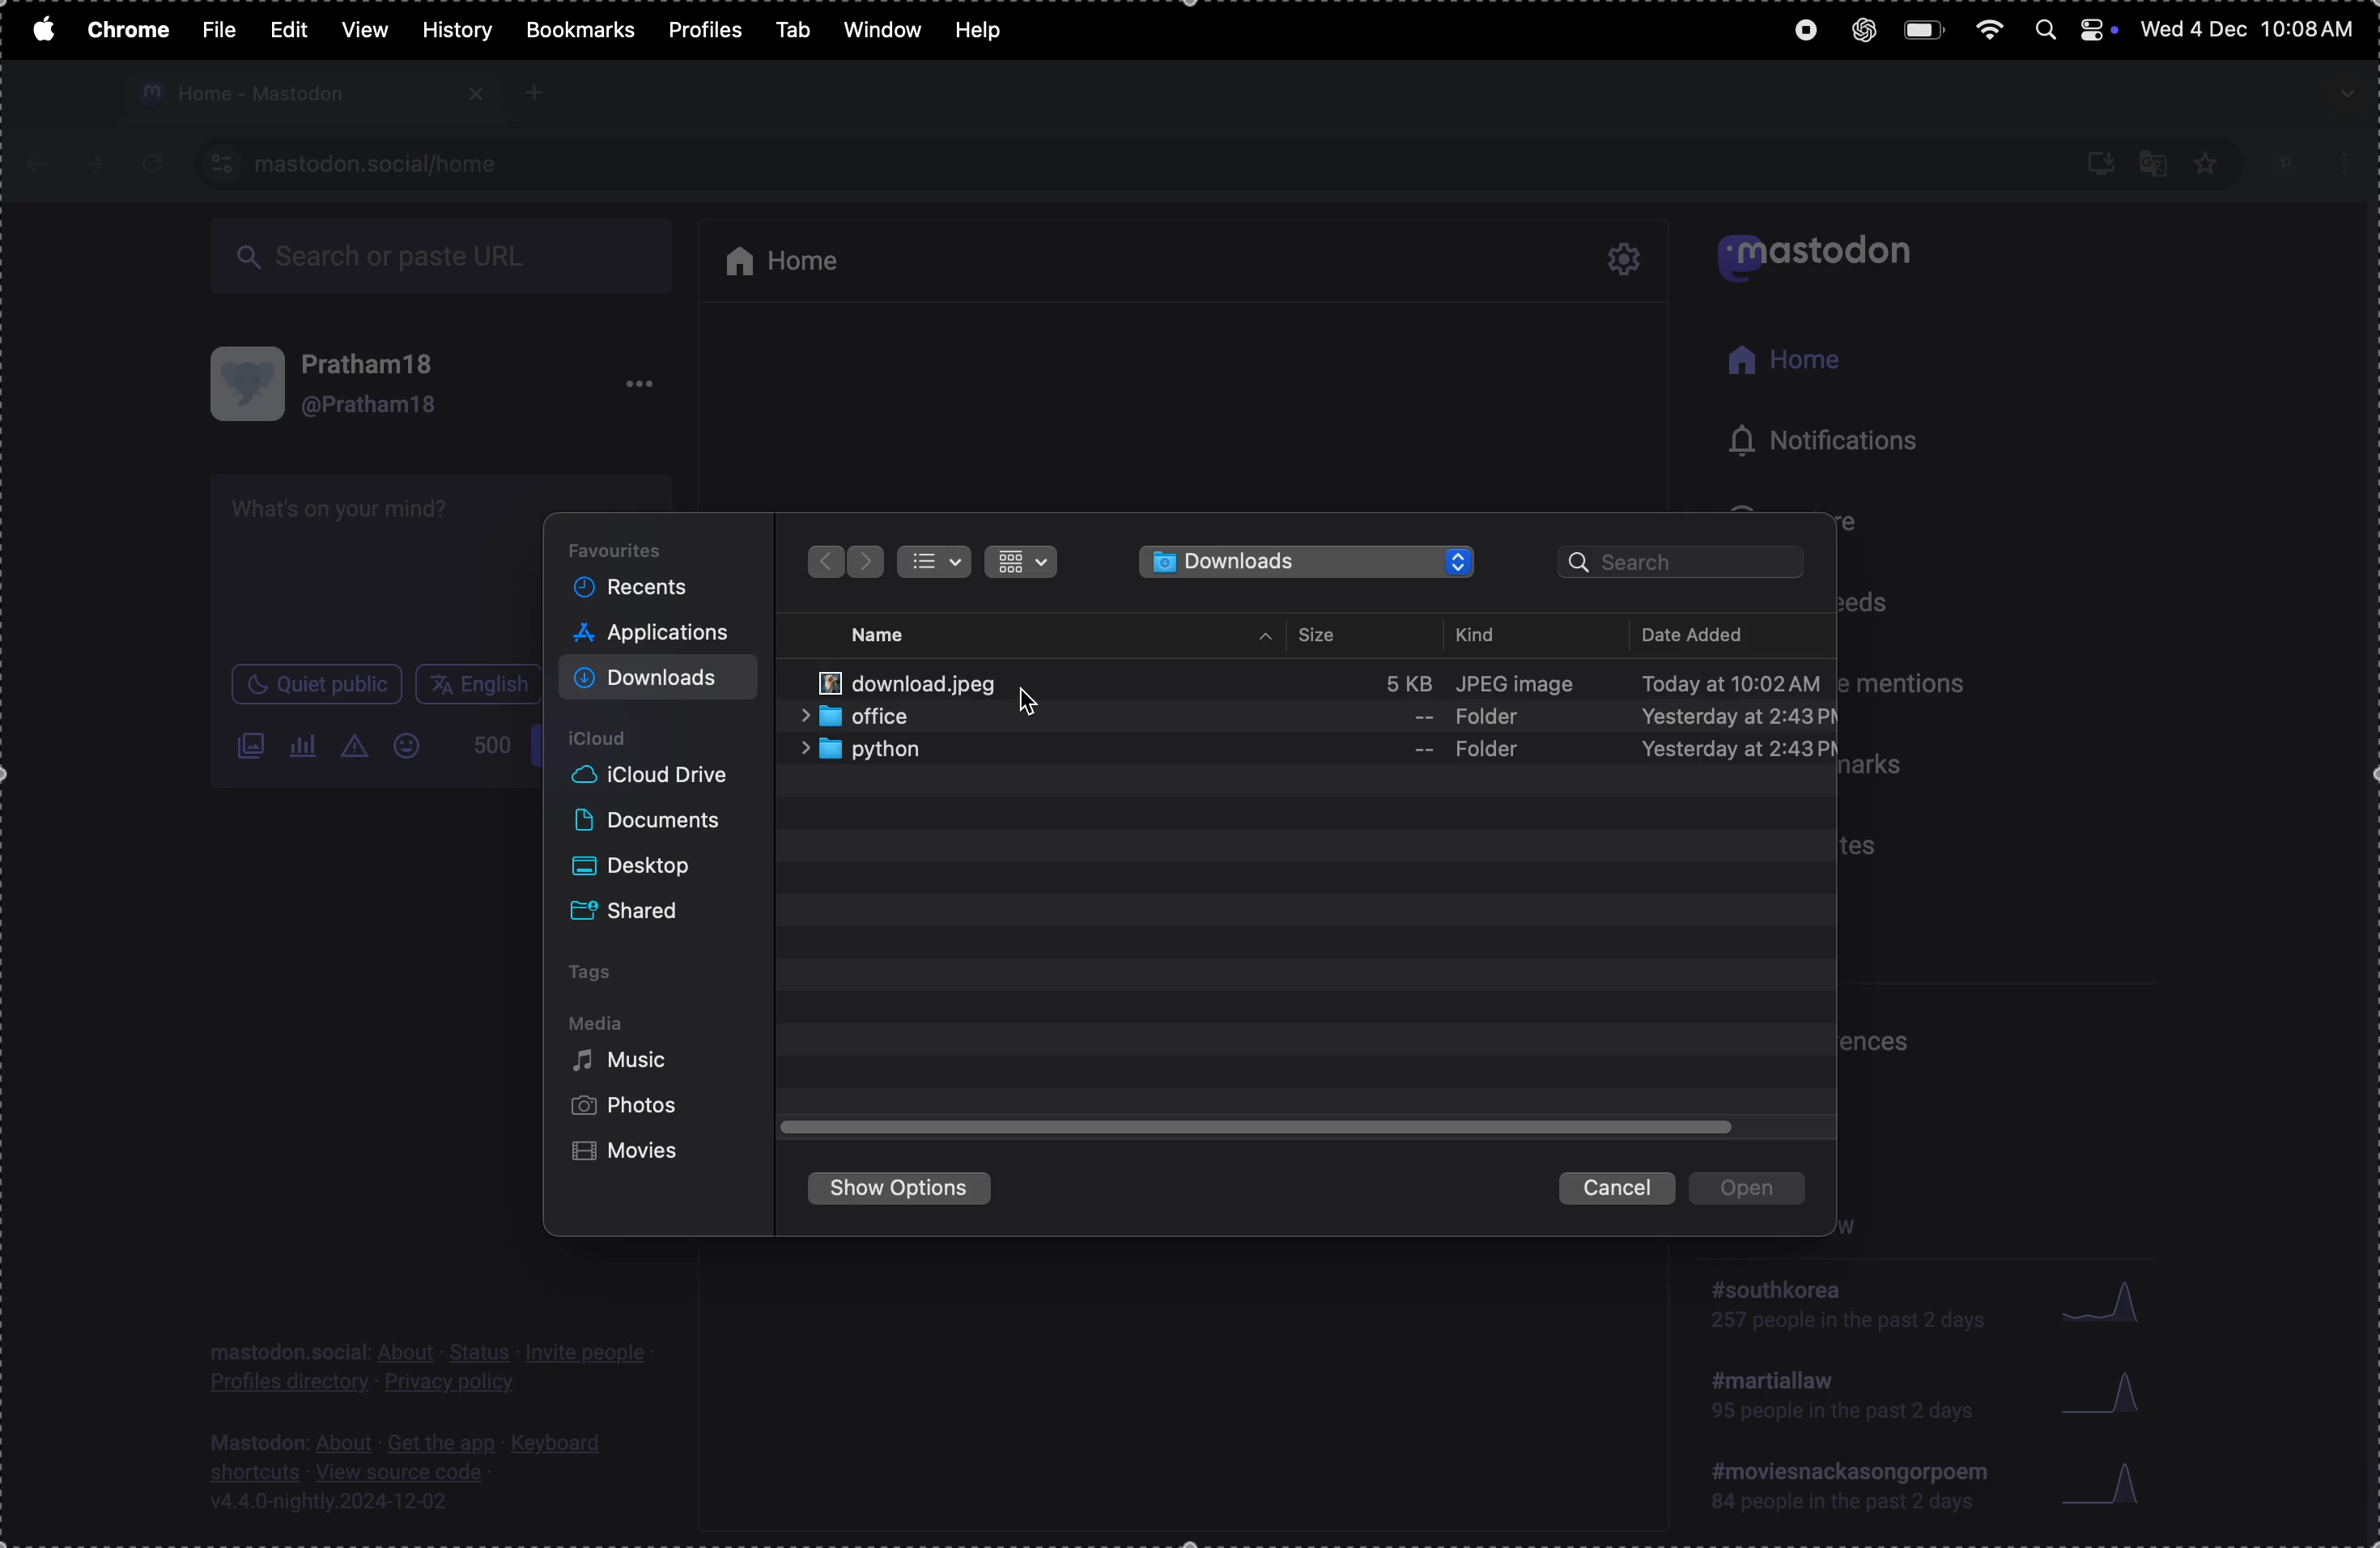 Image resolution: width=2380 pixels, height=1548 pixels. Describe the element at coordinates (798, 255) in the screenshot. I see `Home` at that location.